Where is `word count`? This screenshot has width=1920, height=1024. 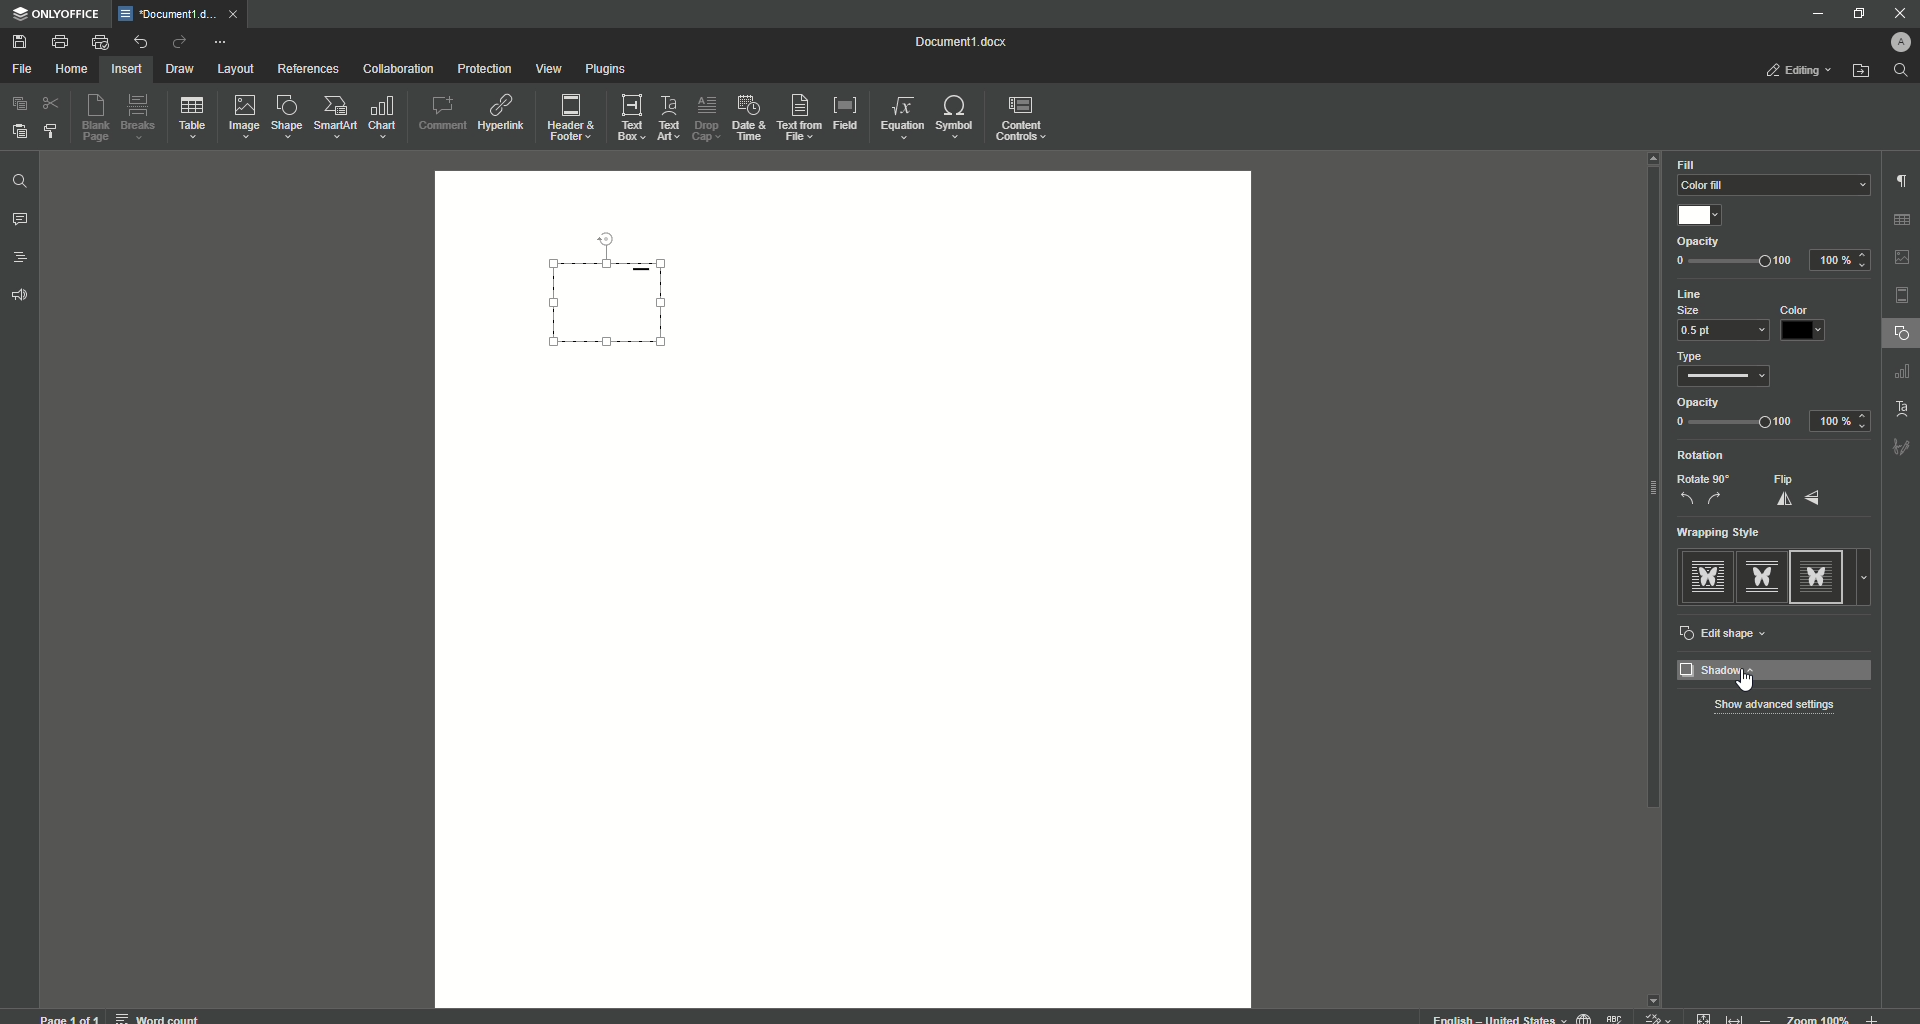 word count is located at coordinates (156, 1015).